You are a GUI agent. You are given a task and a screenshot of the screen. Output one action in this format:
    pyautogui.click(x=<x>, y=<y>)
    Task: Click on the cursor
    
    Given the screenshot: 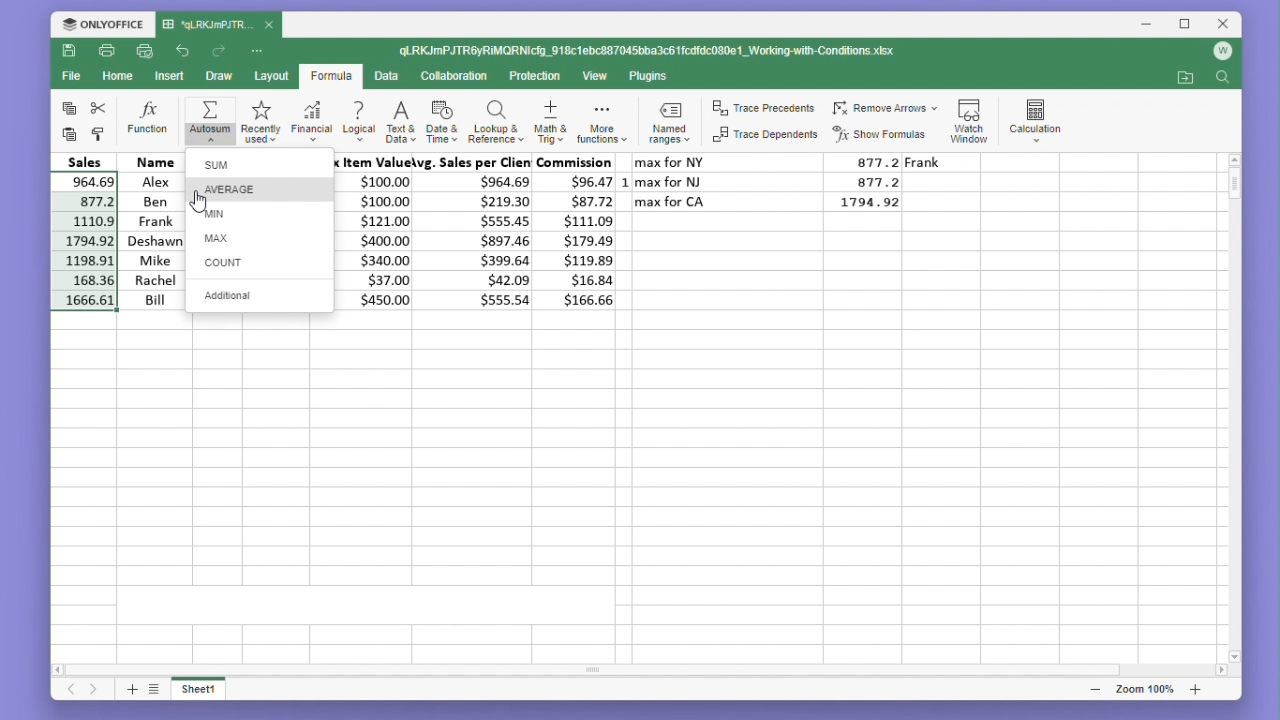 What is the action you would take?
    pyautogui.click(x=199, y=203)
    